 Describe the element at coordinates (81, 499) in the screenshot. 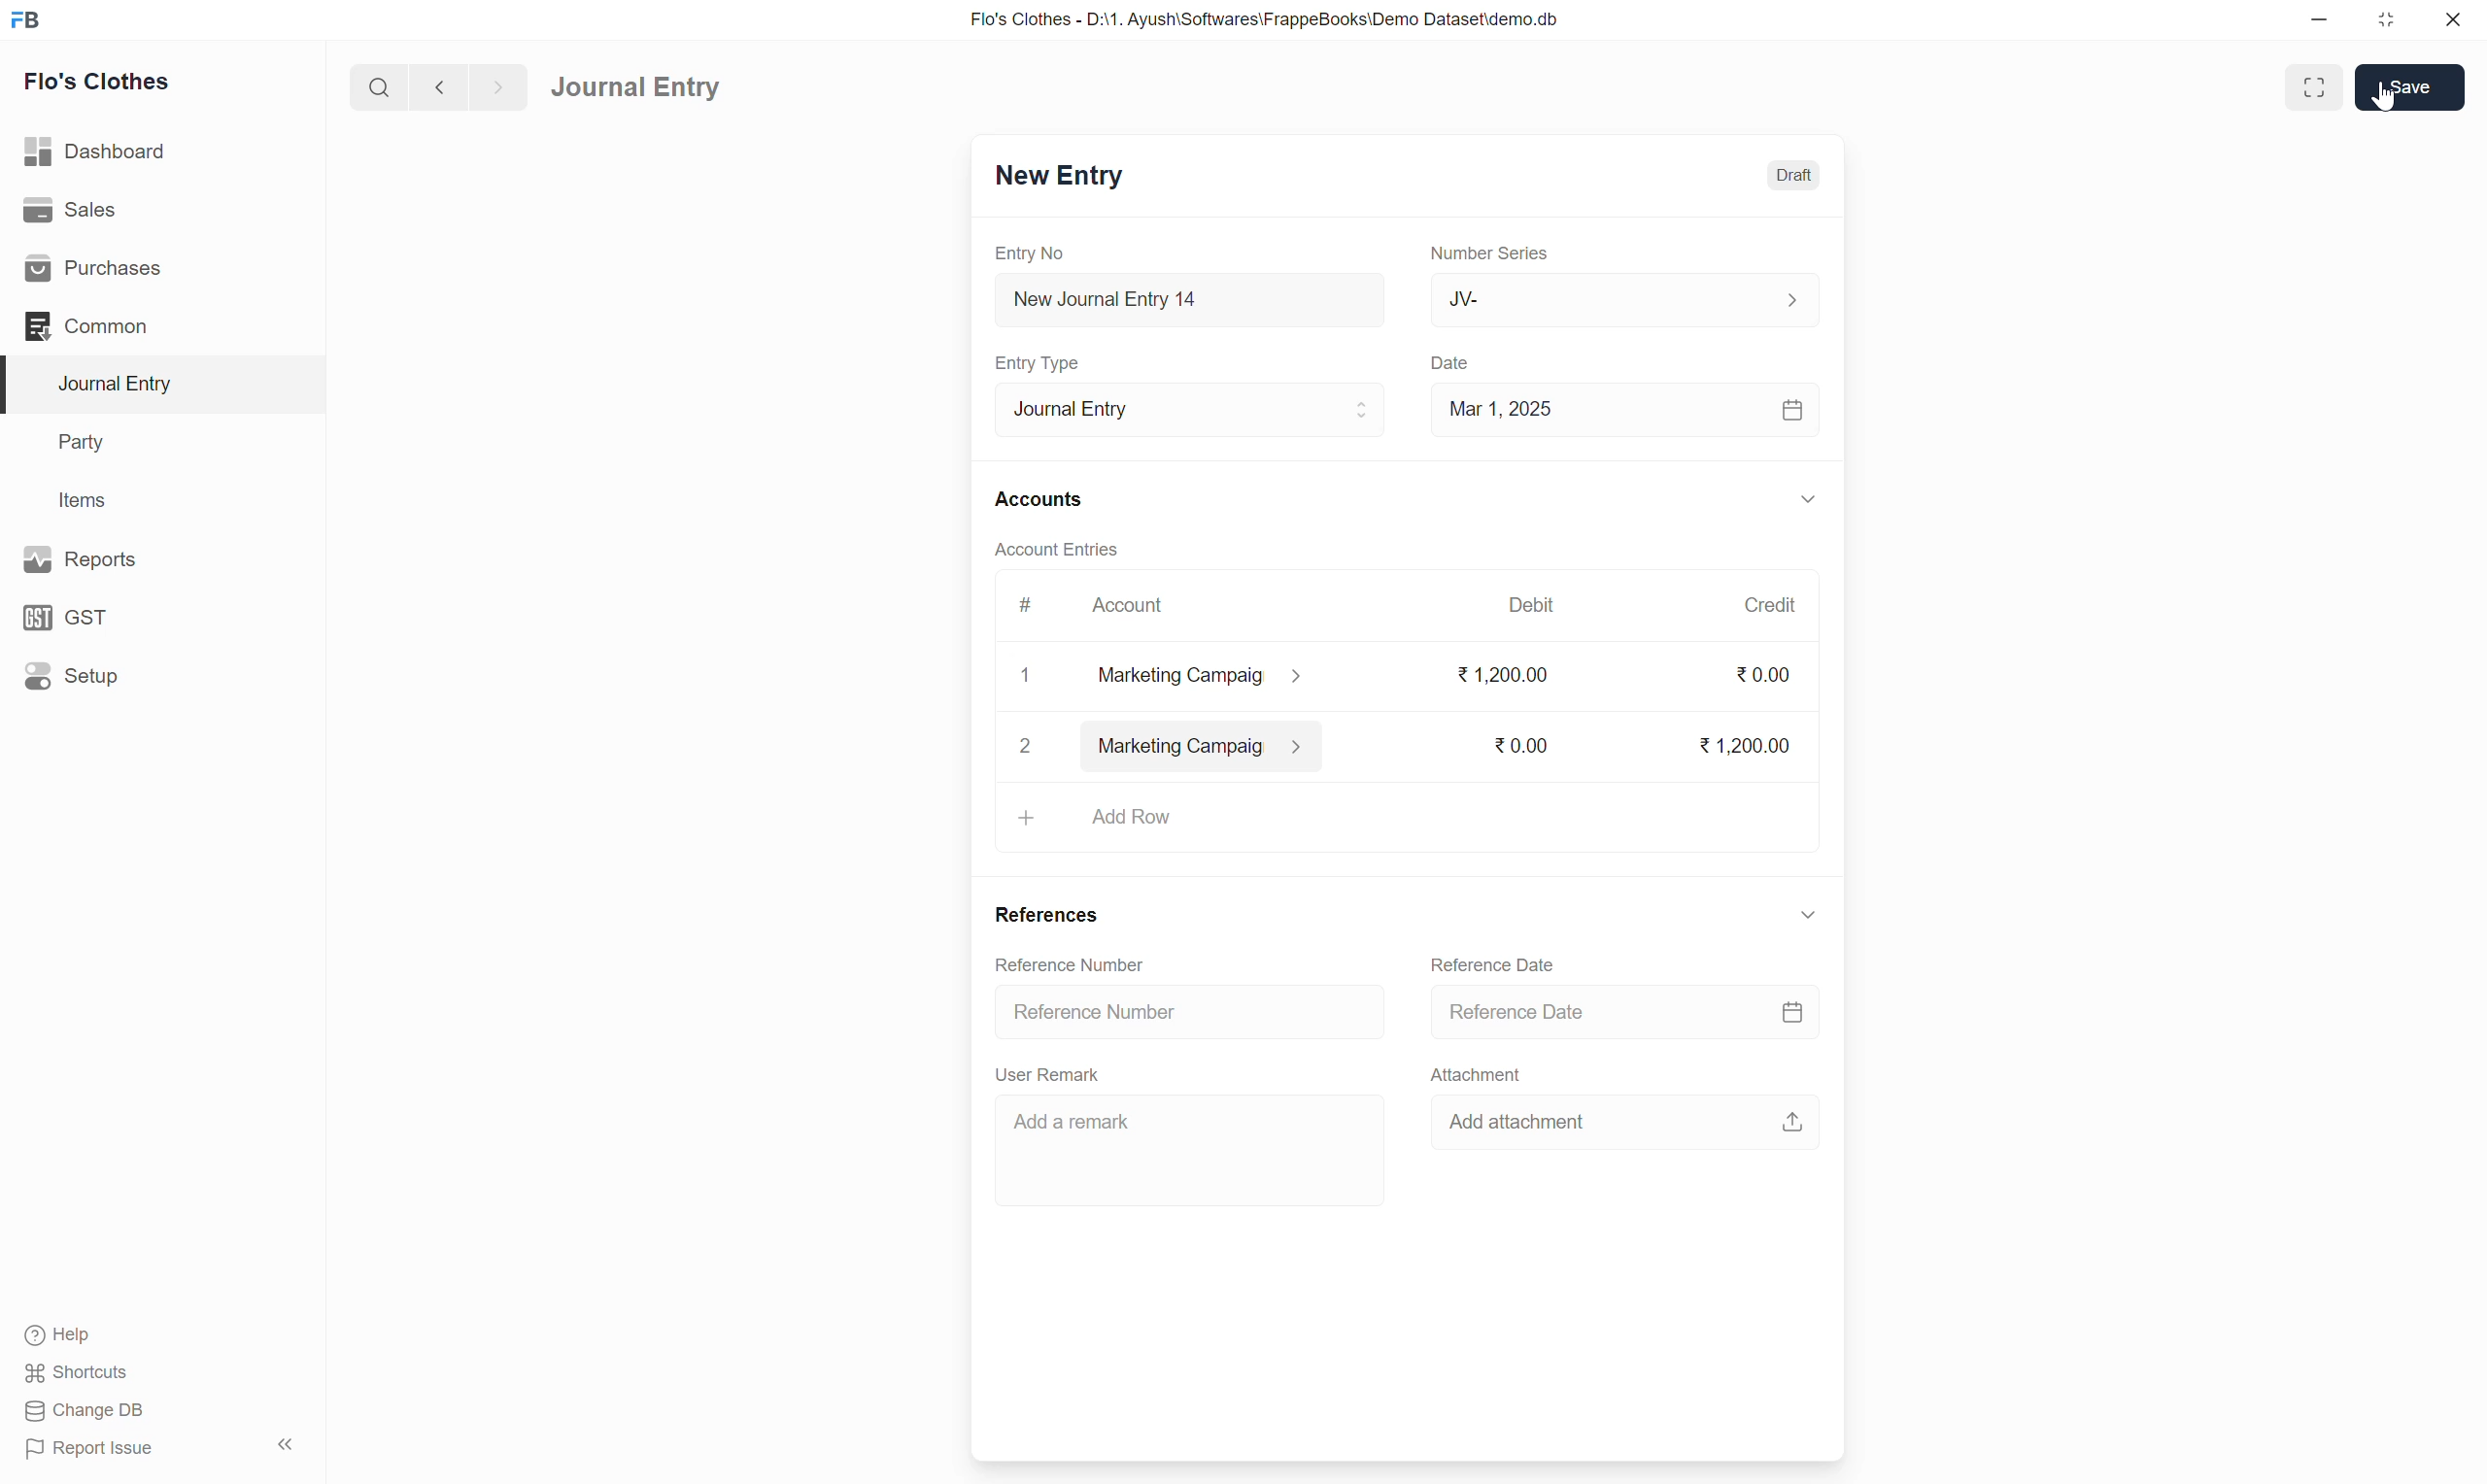

I see `Items` at that location.